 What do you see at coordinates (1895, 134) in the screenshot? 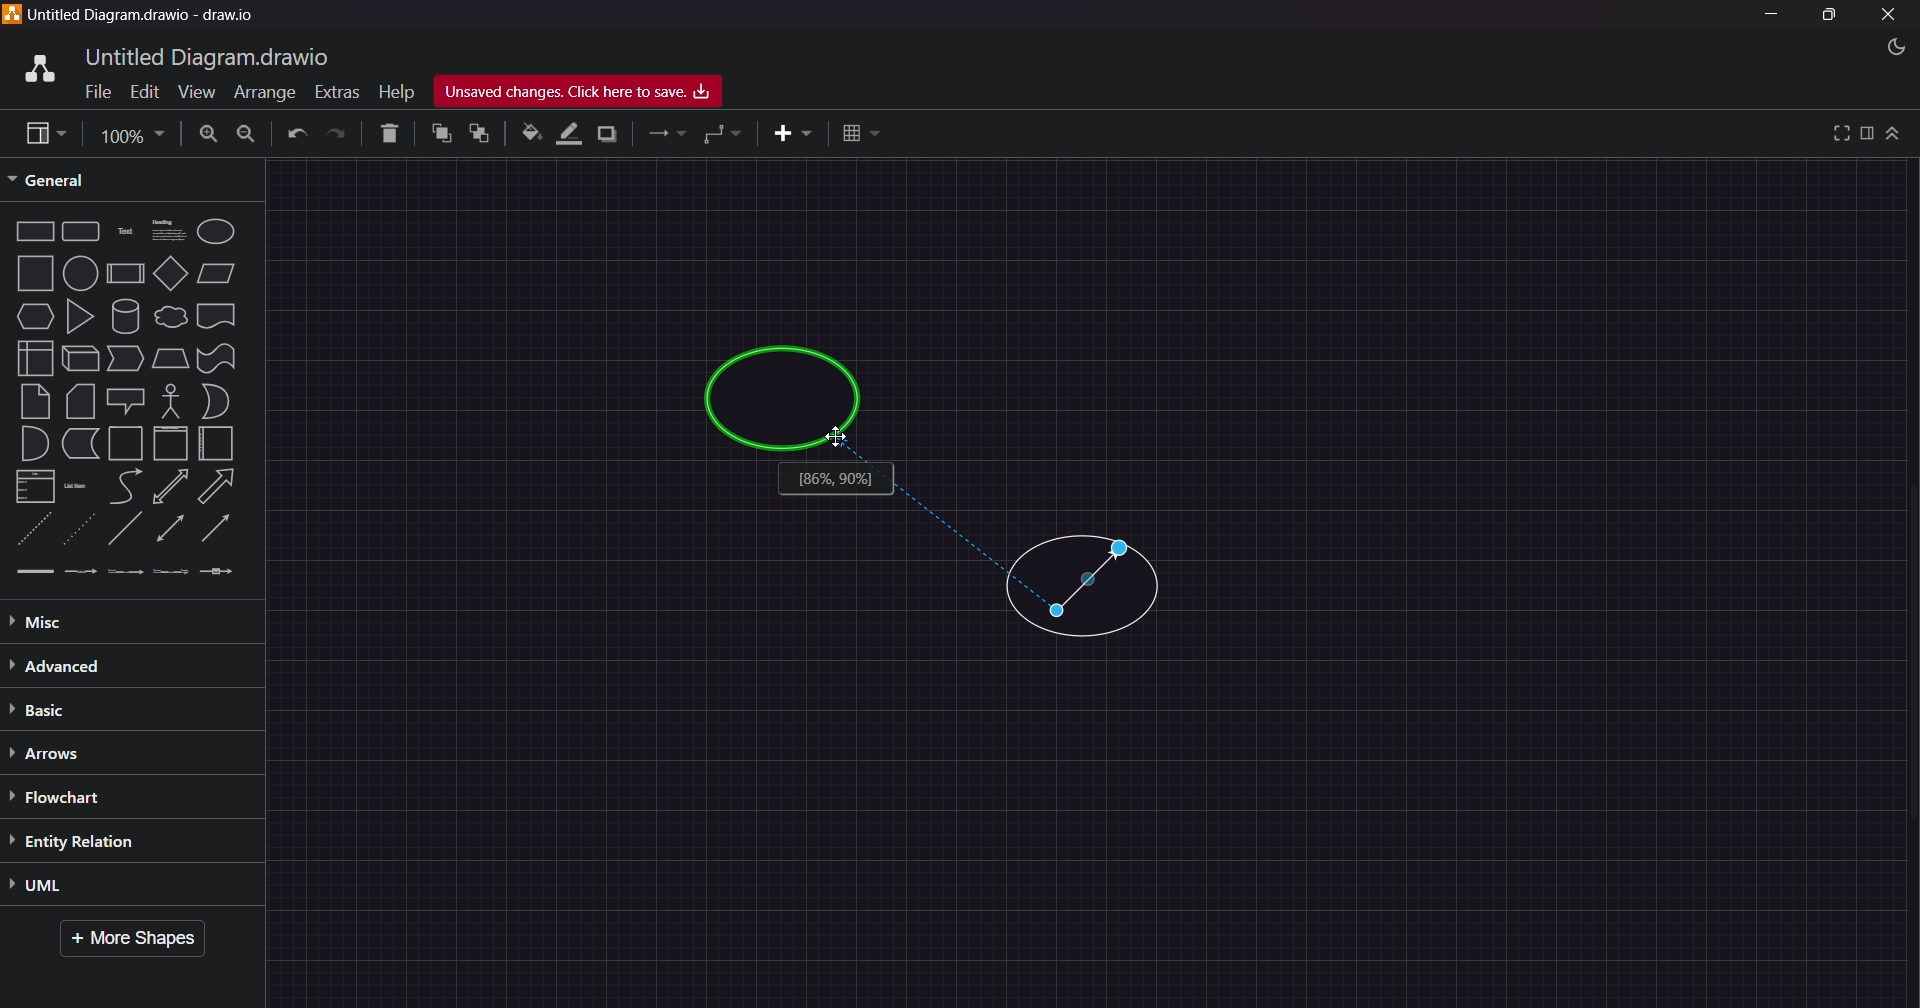
I see `collapse/expand` at bounding box center [1895, 134].